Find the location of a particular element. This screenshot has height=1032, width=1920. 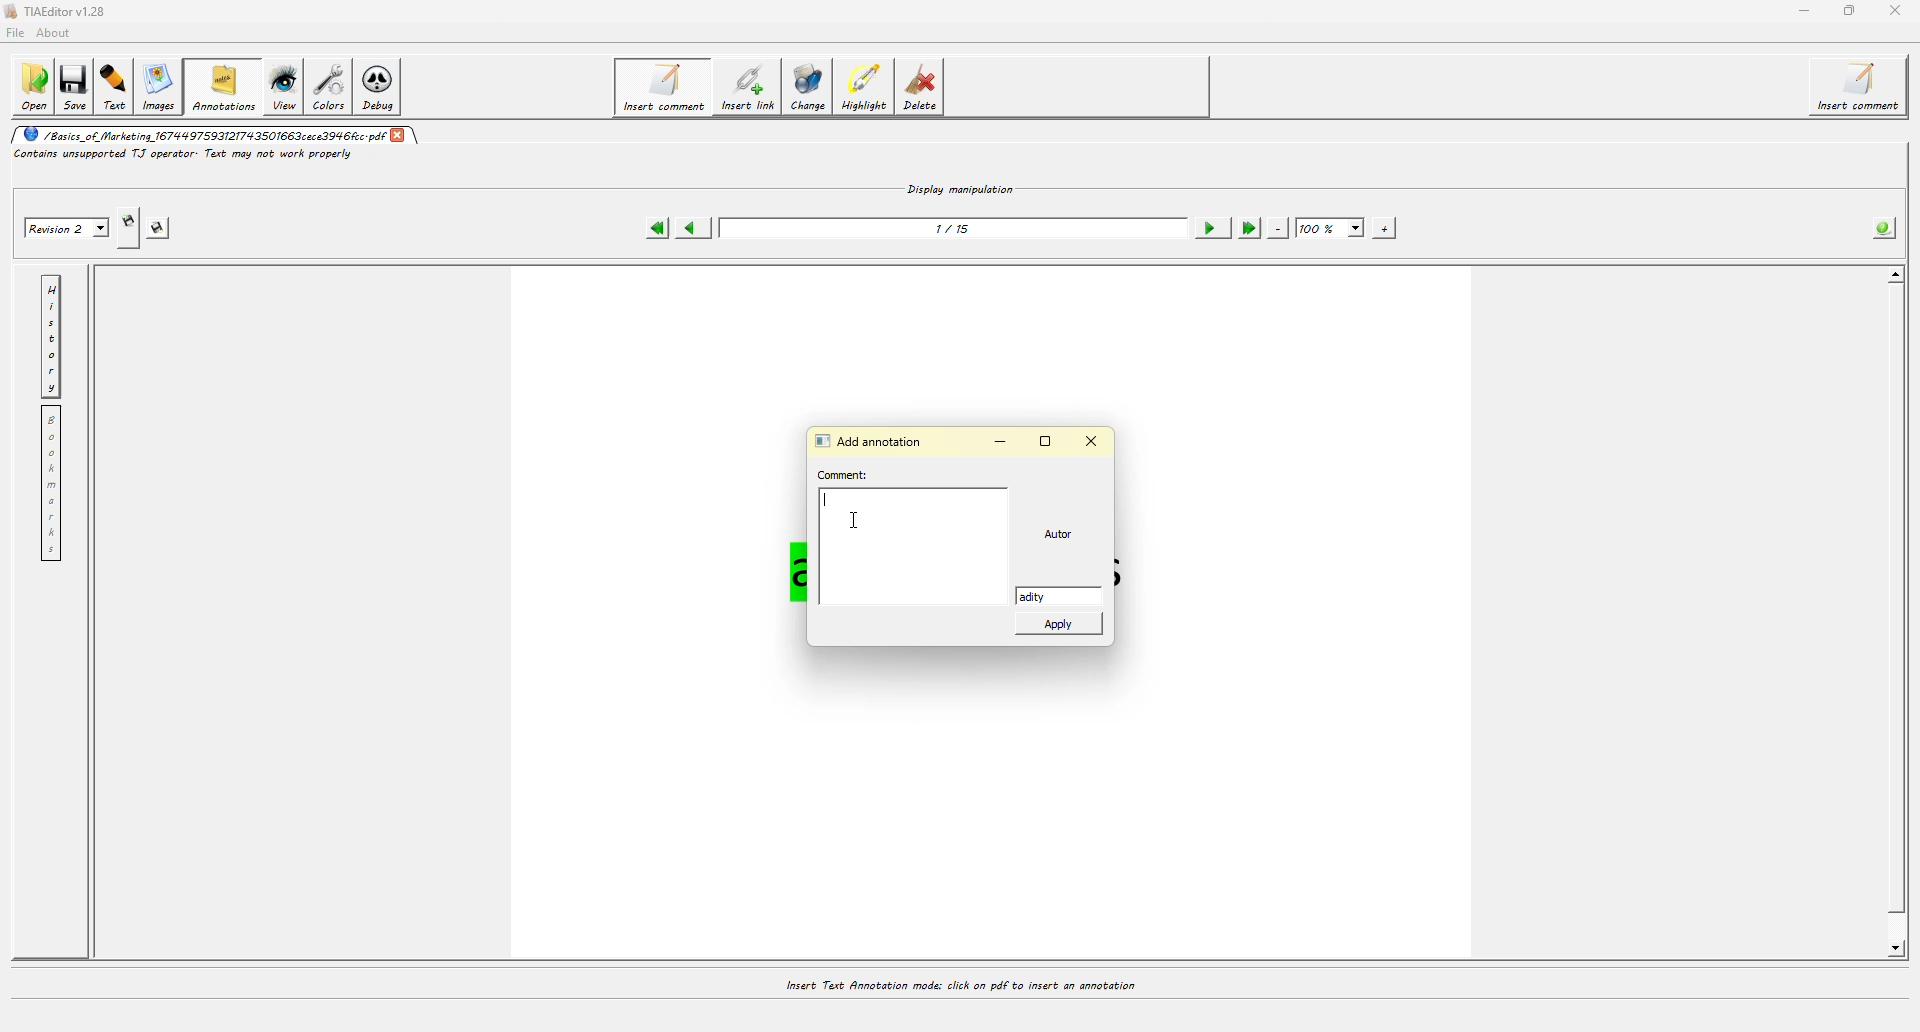

Contains unsupported T.J operator: Text may not work properly is located at coordinates (184, 155).